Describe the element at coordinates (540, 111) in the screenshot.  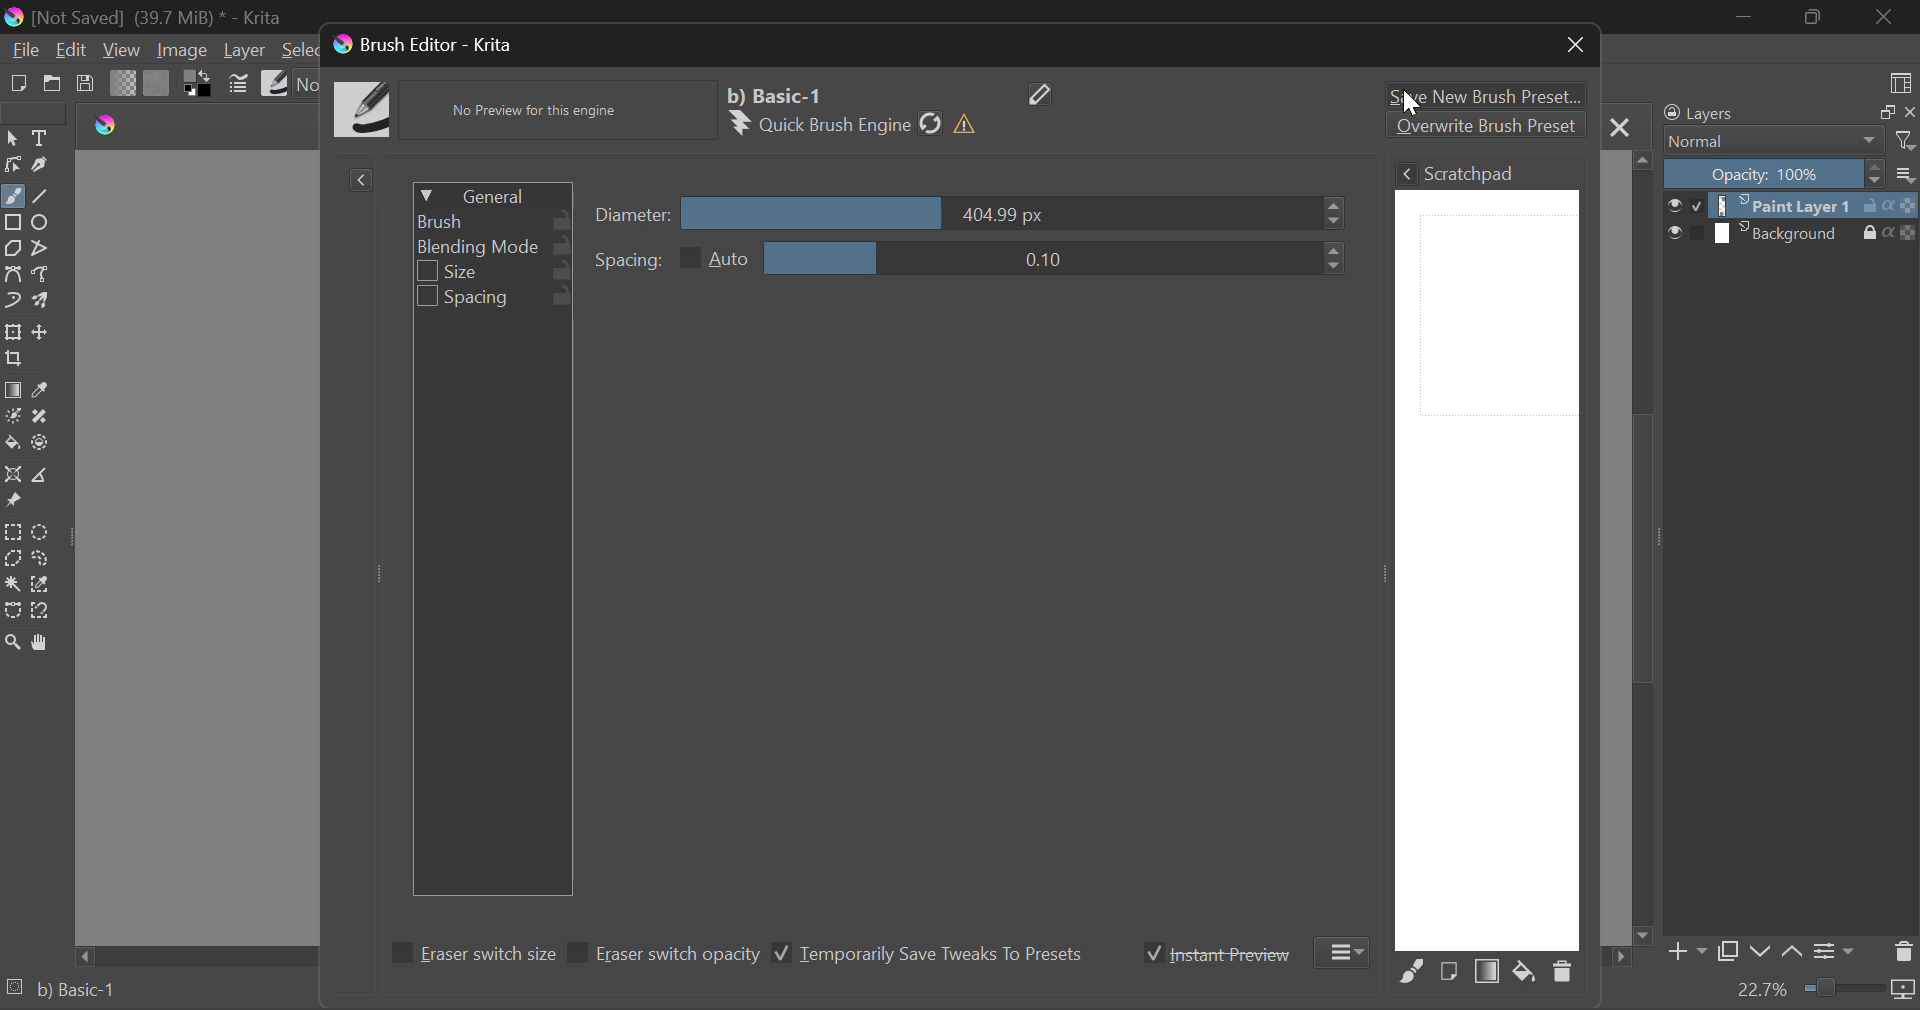
I see `No Preview Available` at that location.